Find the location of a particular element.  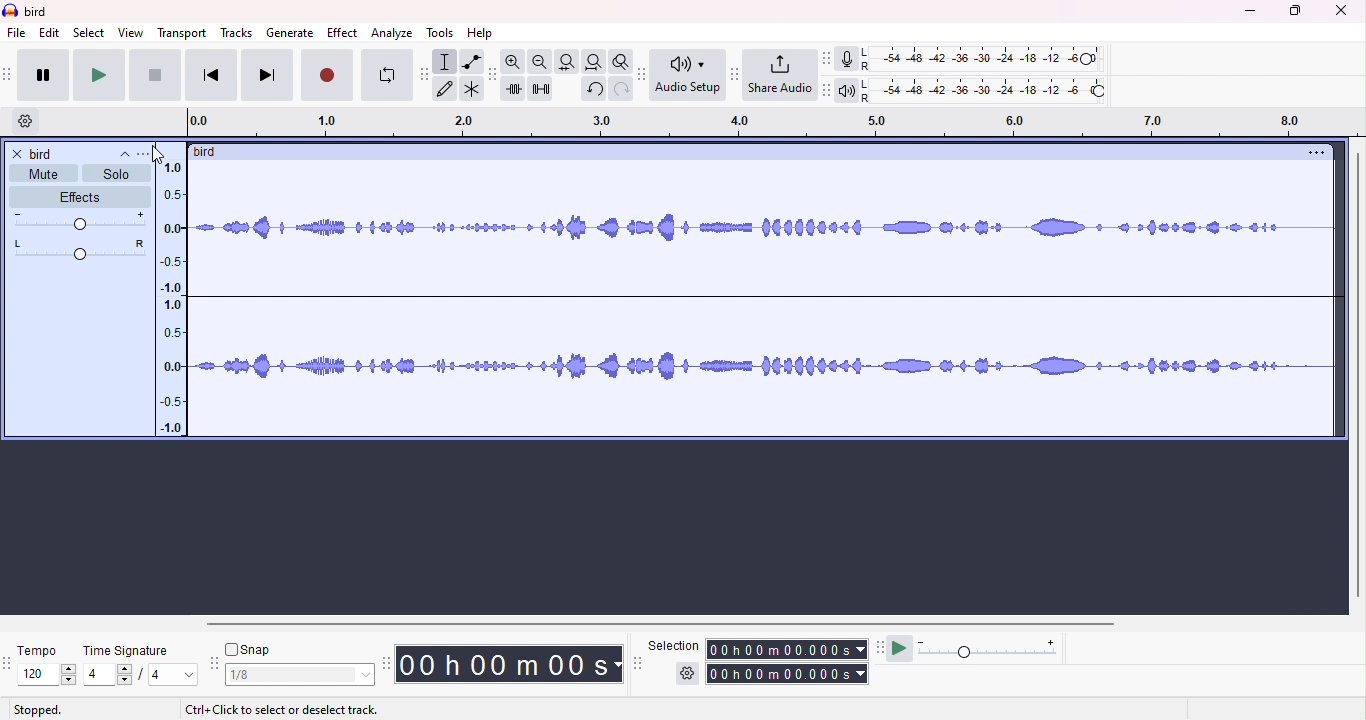

tracks is located at coordinates (234, 32).